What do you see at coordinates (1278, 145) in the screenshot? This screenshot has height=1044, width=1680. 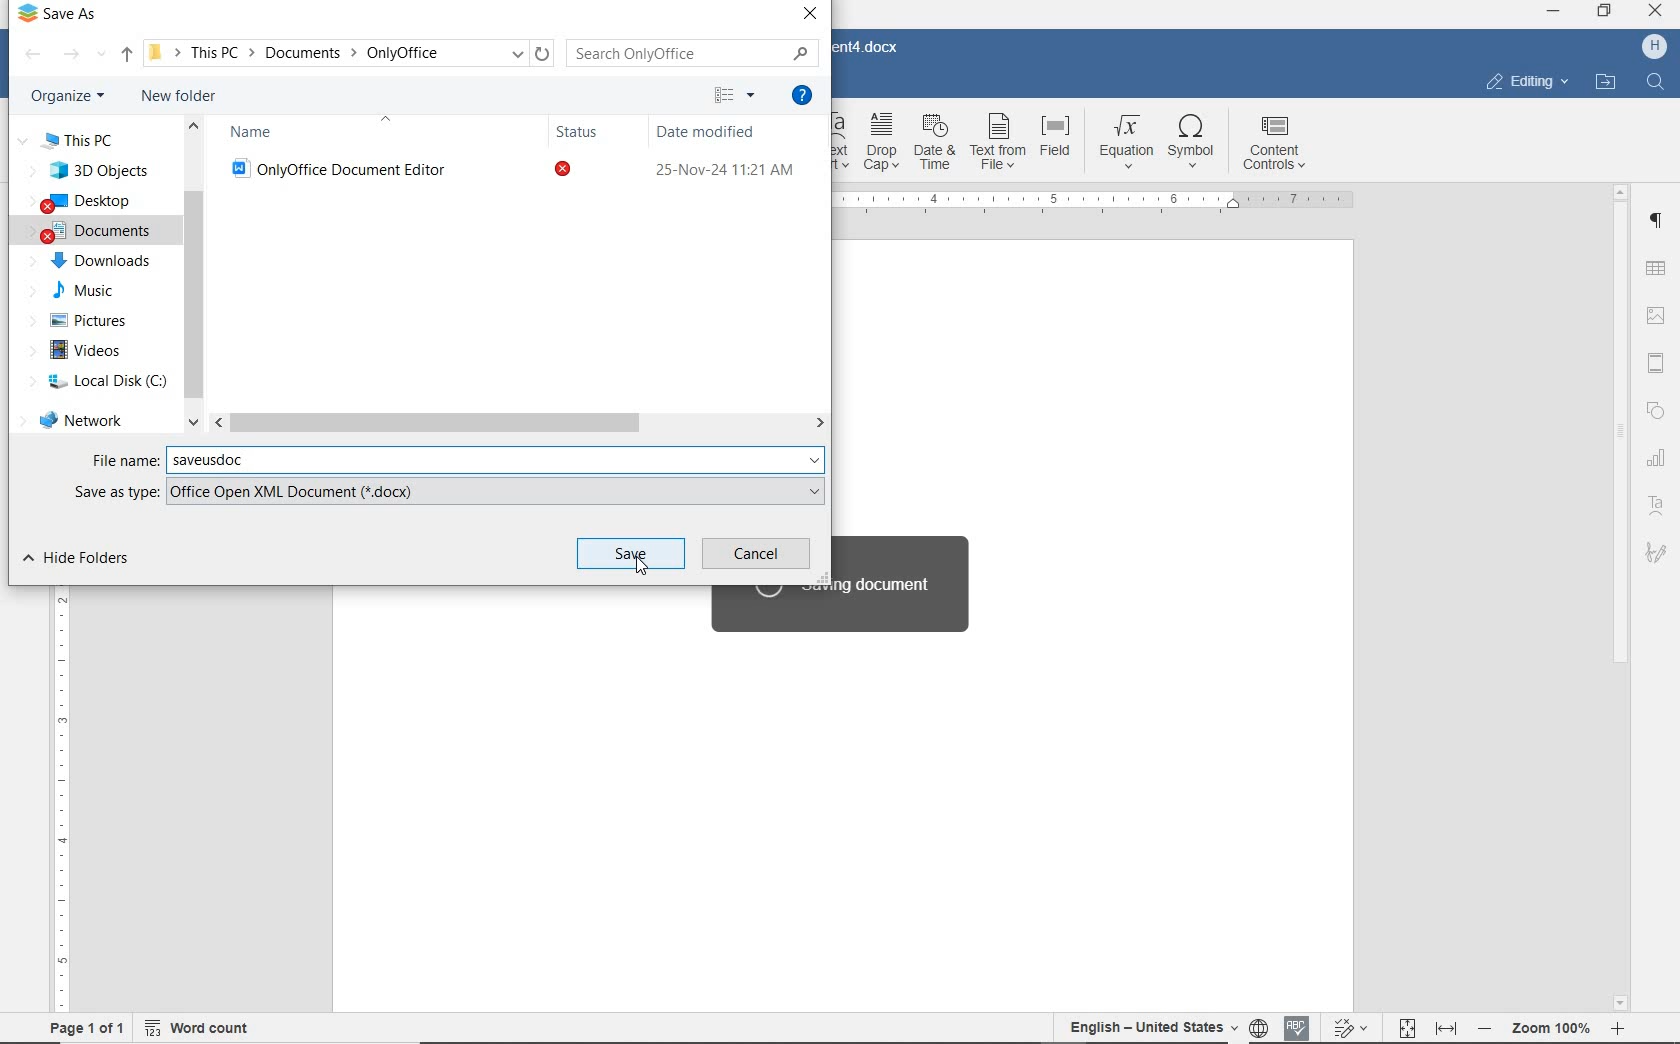 I see `content controls` at bounding box center [1278, 145].